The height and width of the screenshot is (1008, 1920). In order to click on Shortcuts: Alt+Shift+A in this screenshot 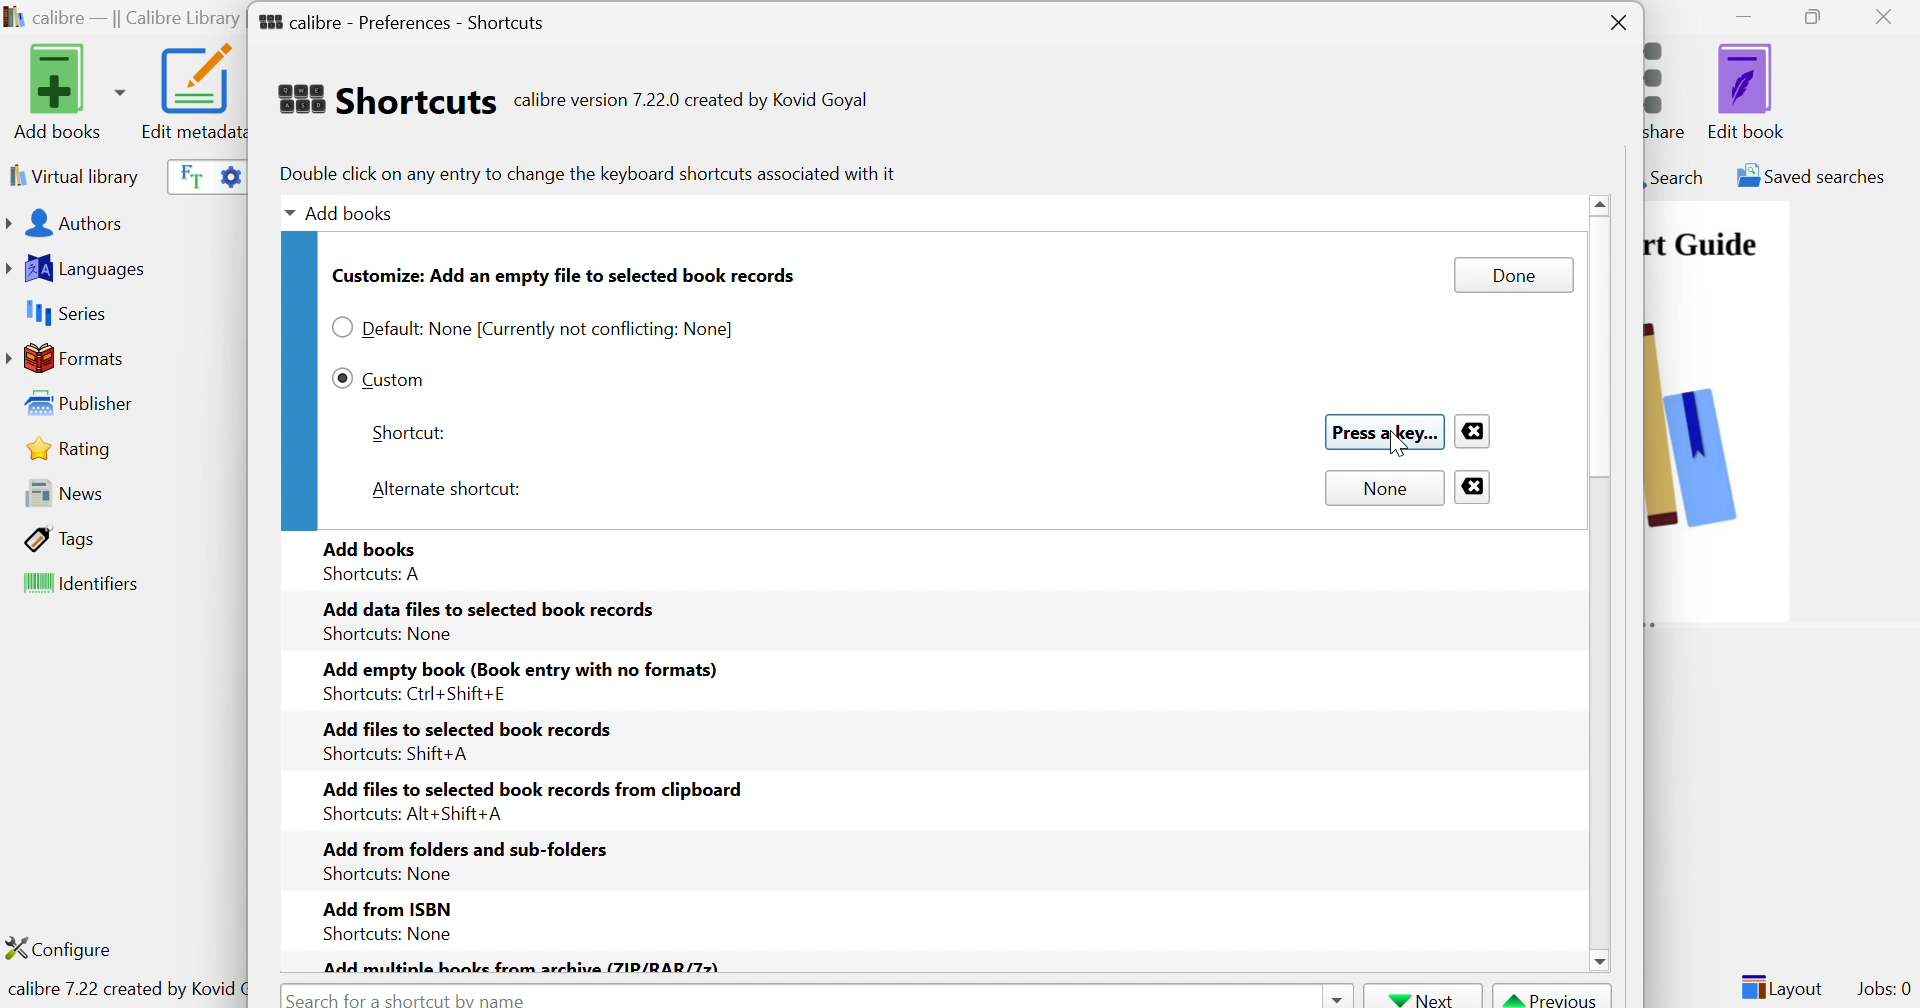, I will do `click(411, 813)`.